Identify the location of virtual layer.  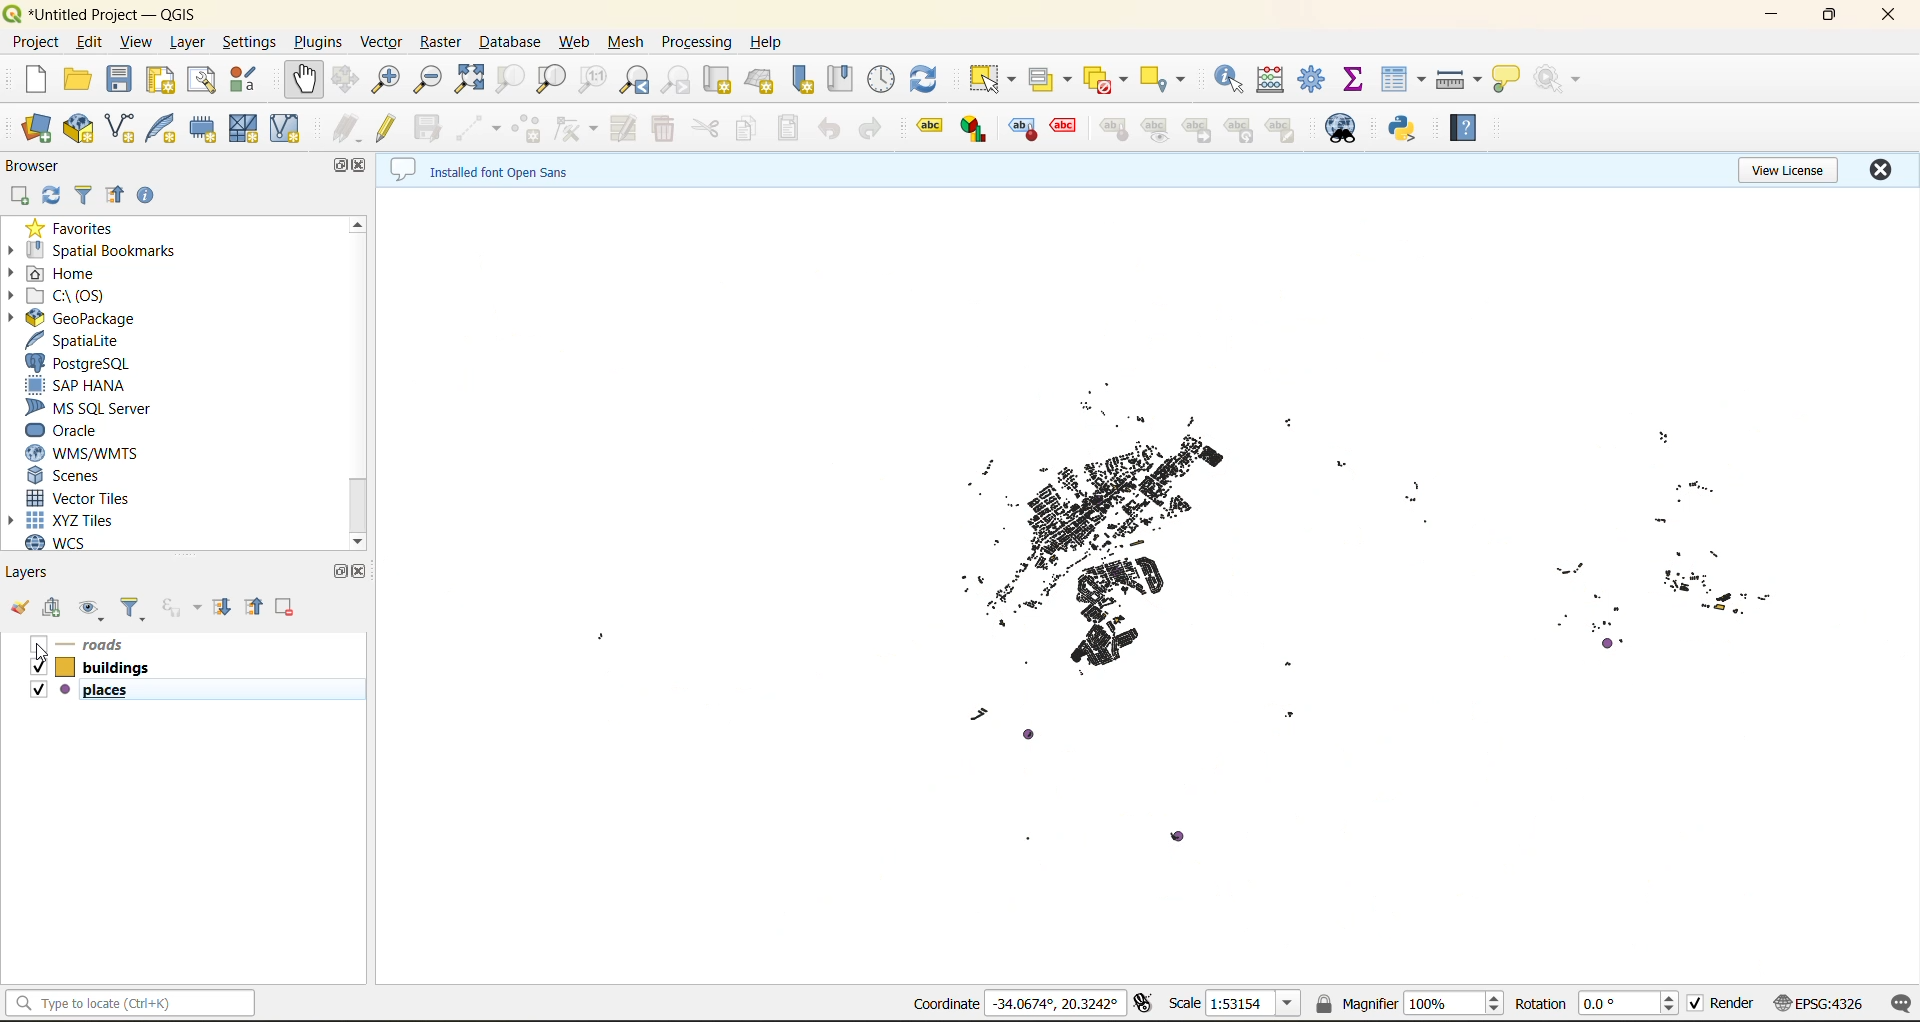
(285, 128).